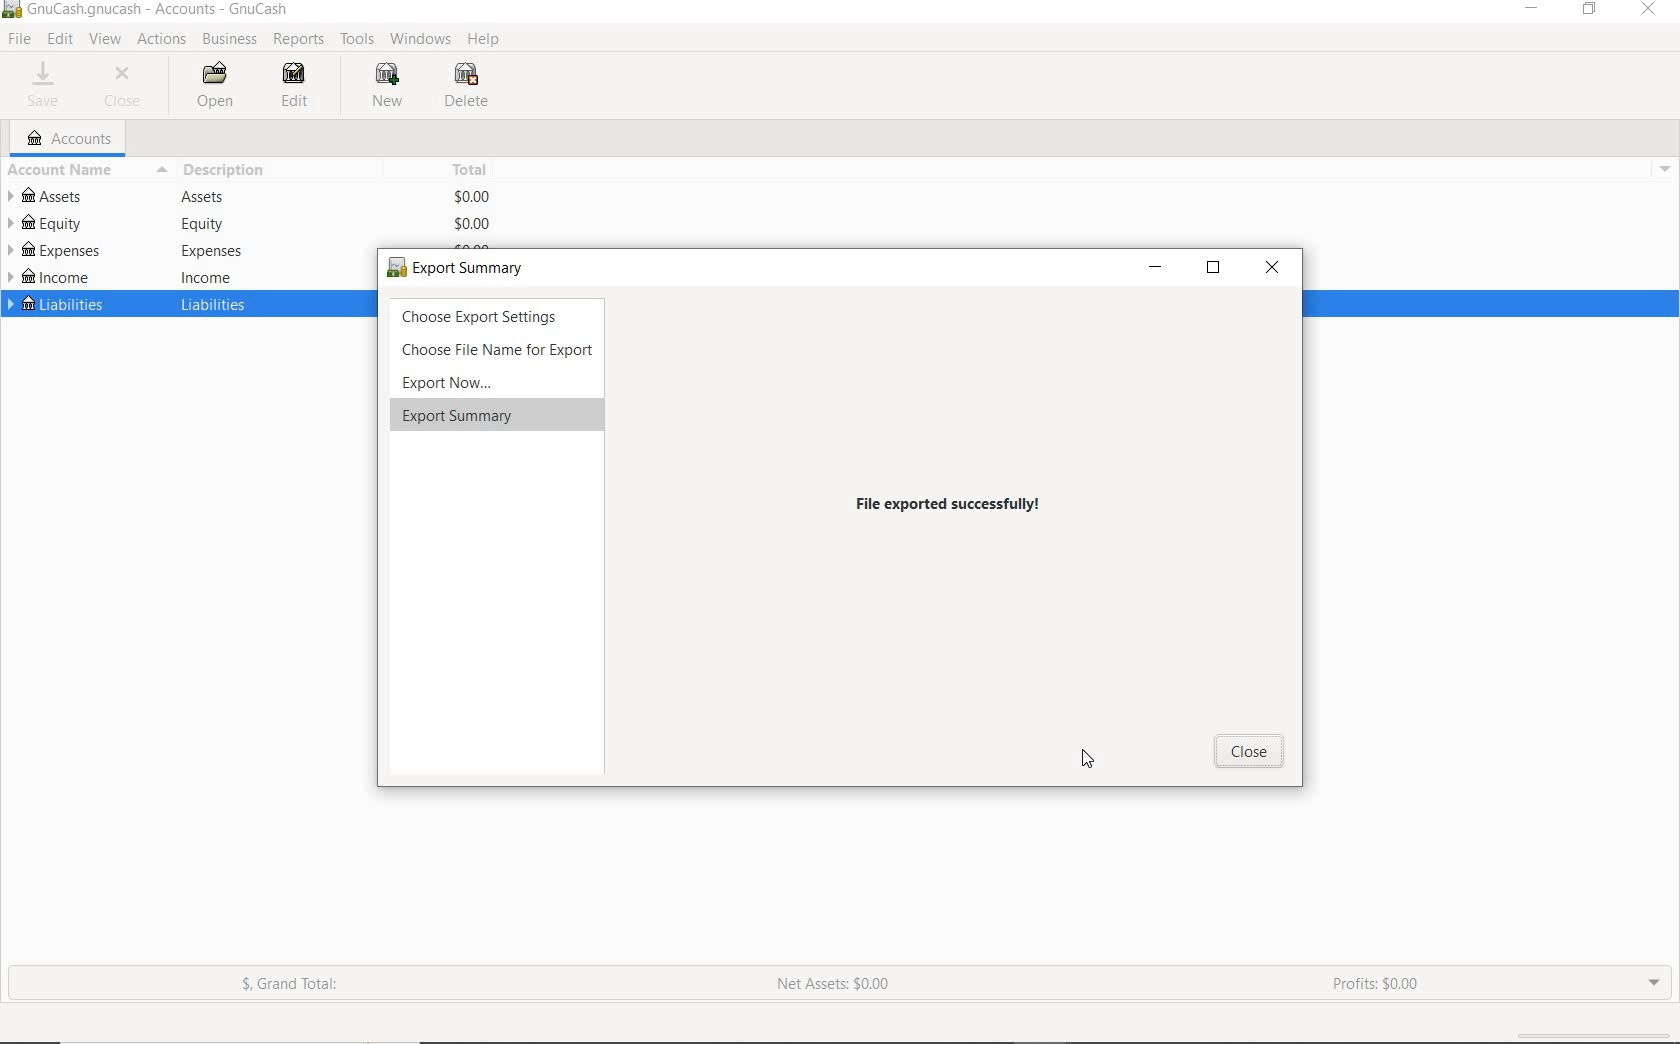 This screenshot has width=1680, height=1044. What do you see at coordinates (1589, 11) in the screenshot?
I see `RESTORE DOWN` at bounding box center [1589, 11].